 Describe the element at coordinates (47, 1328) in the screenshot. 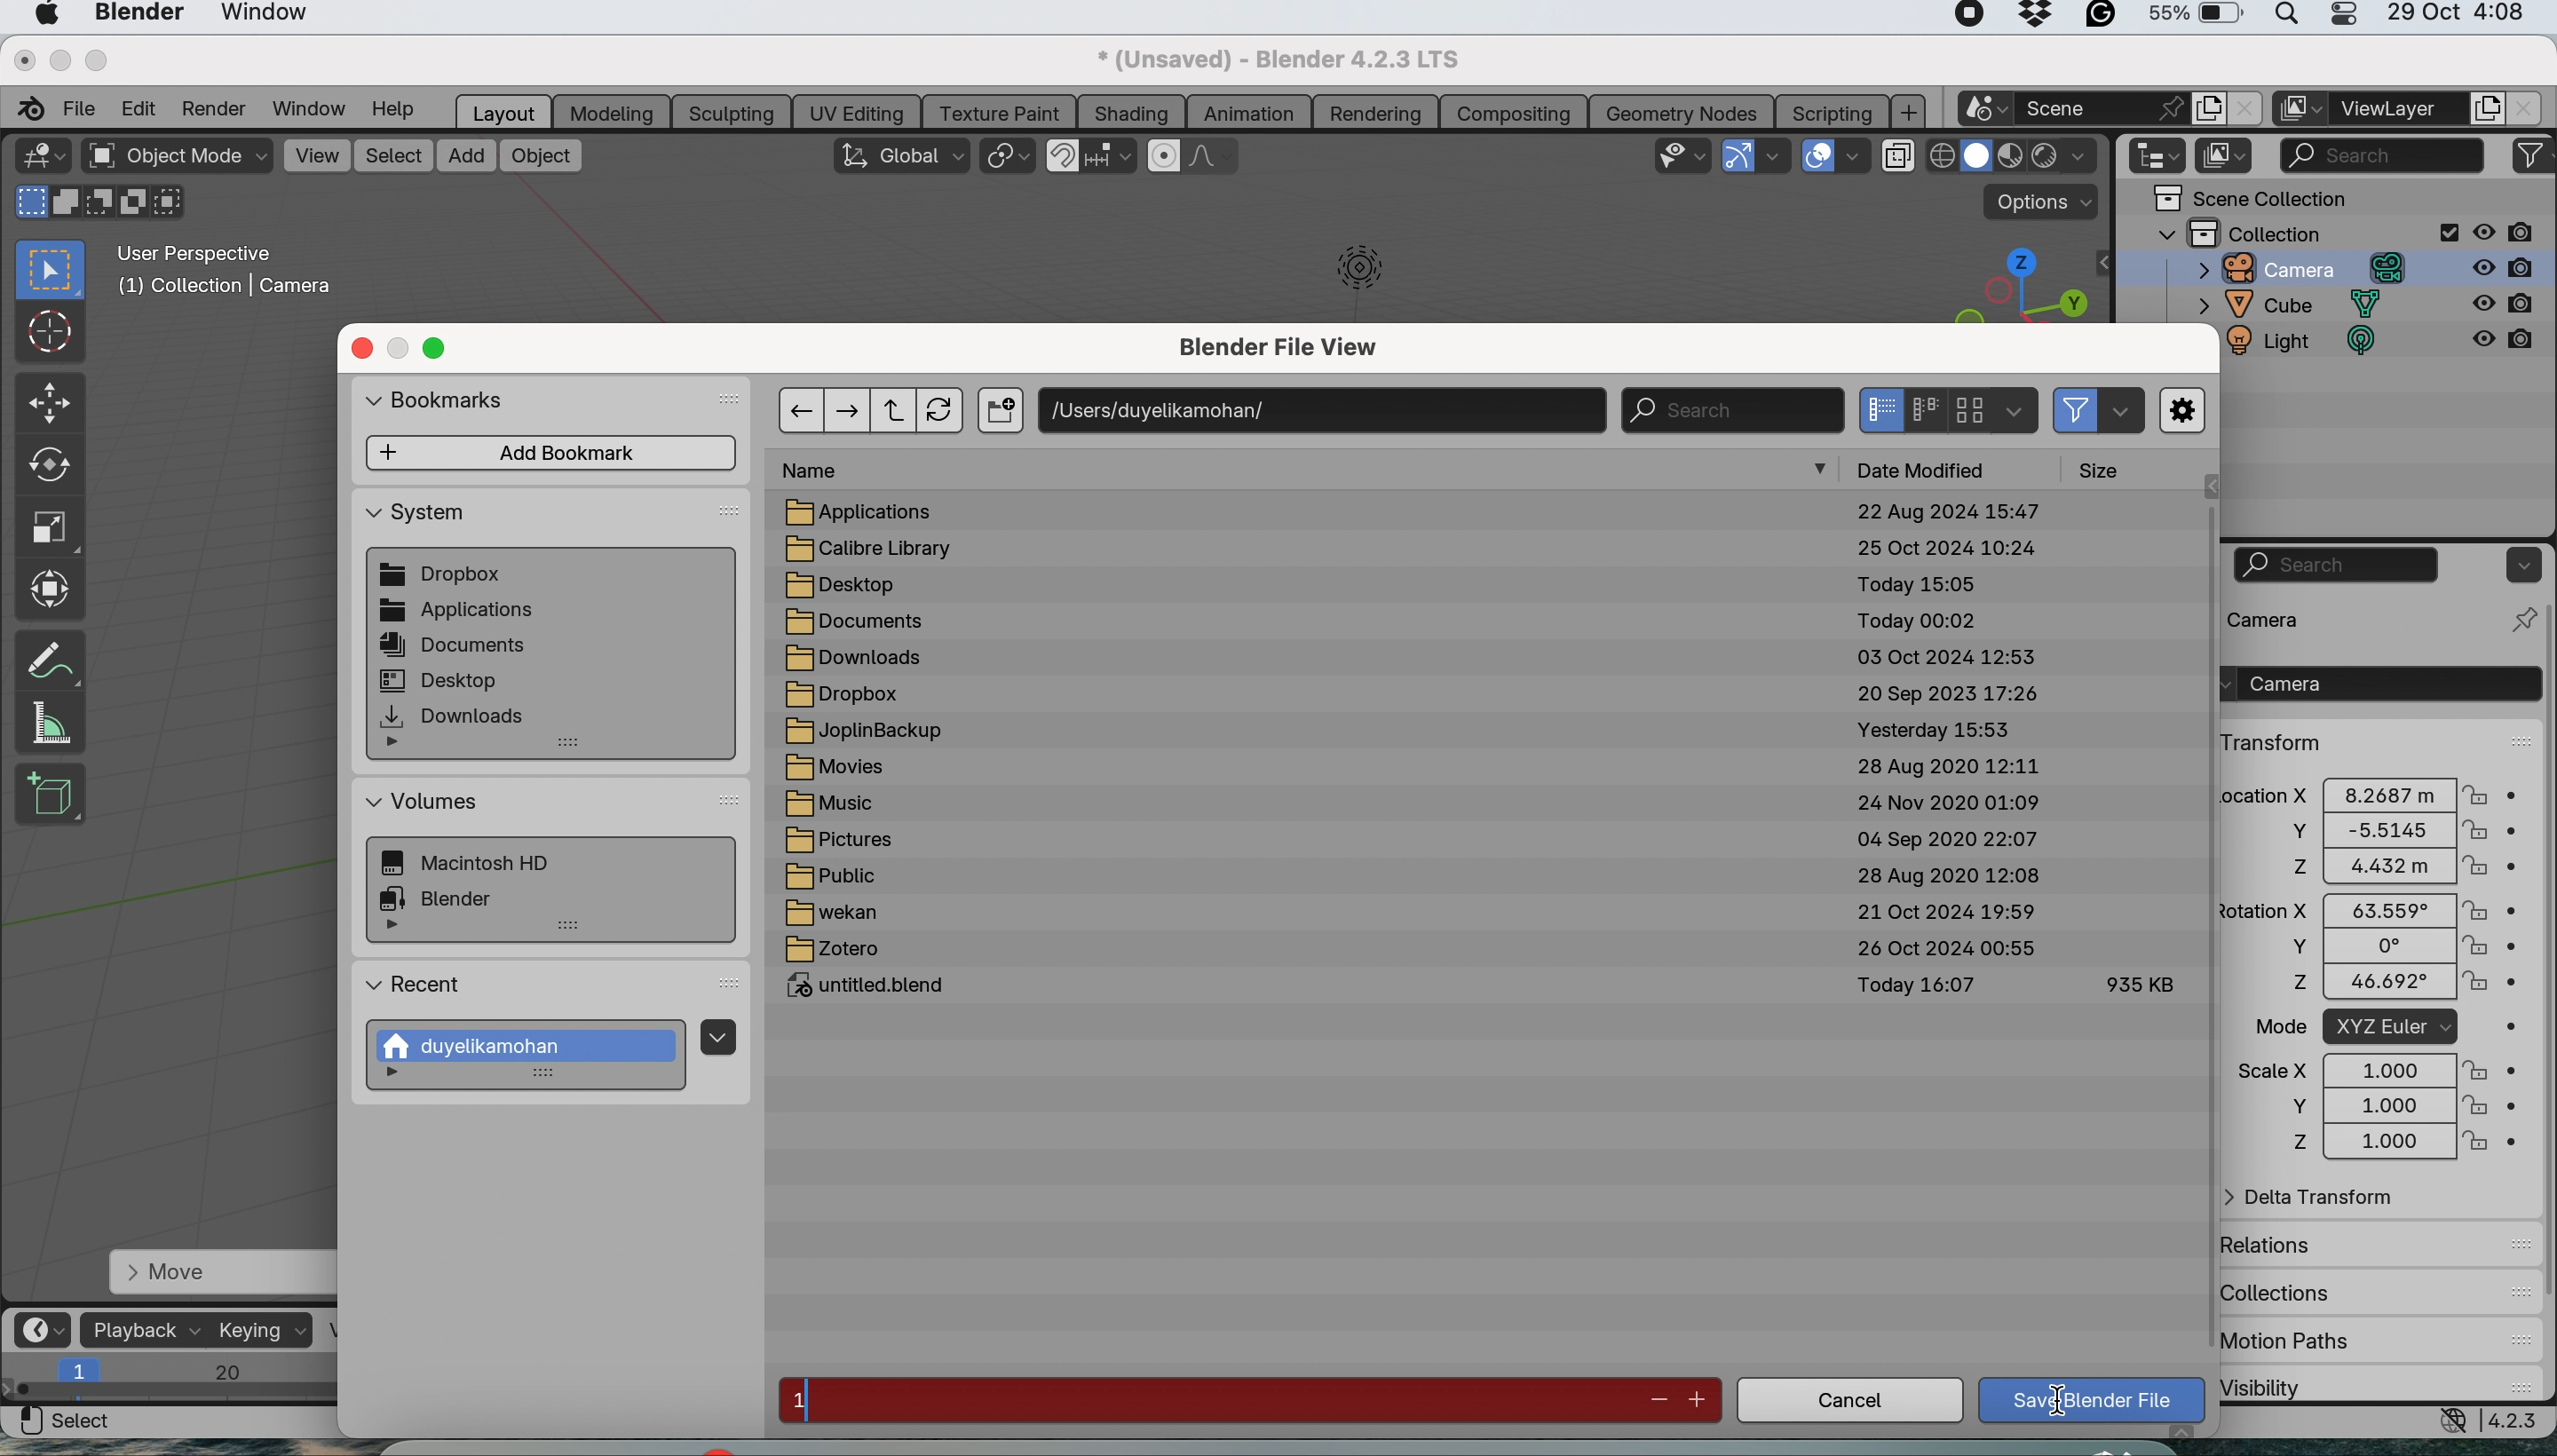

I see `editor type` at that location.